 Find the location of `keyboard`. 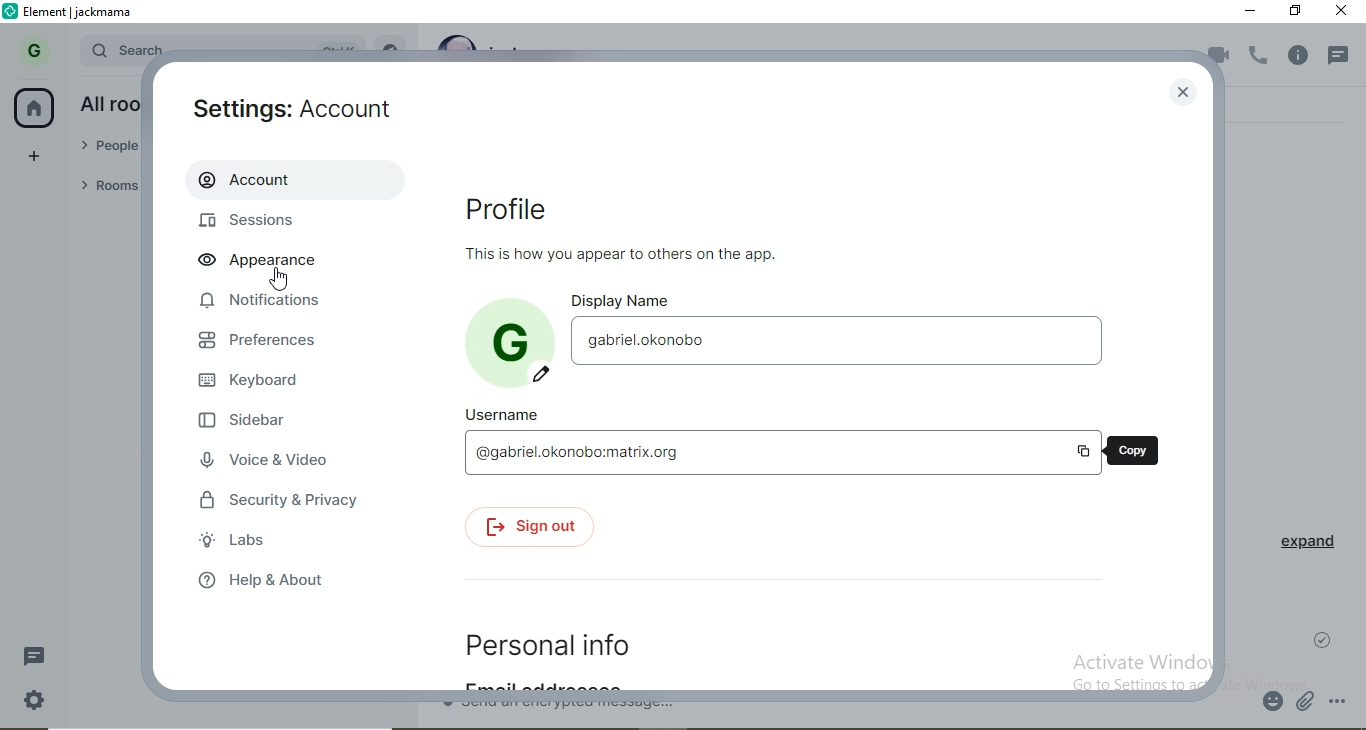

keyboard is located at coordinates (257, 384).